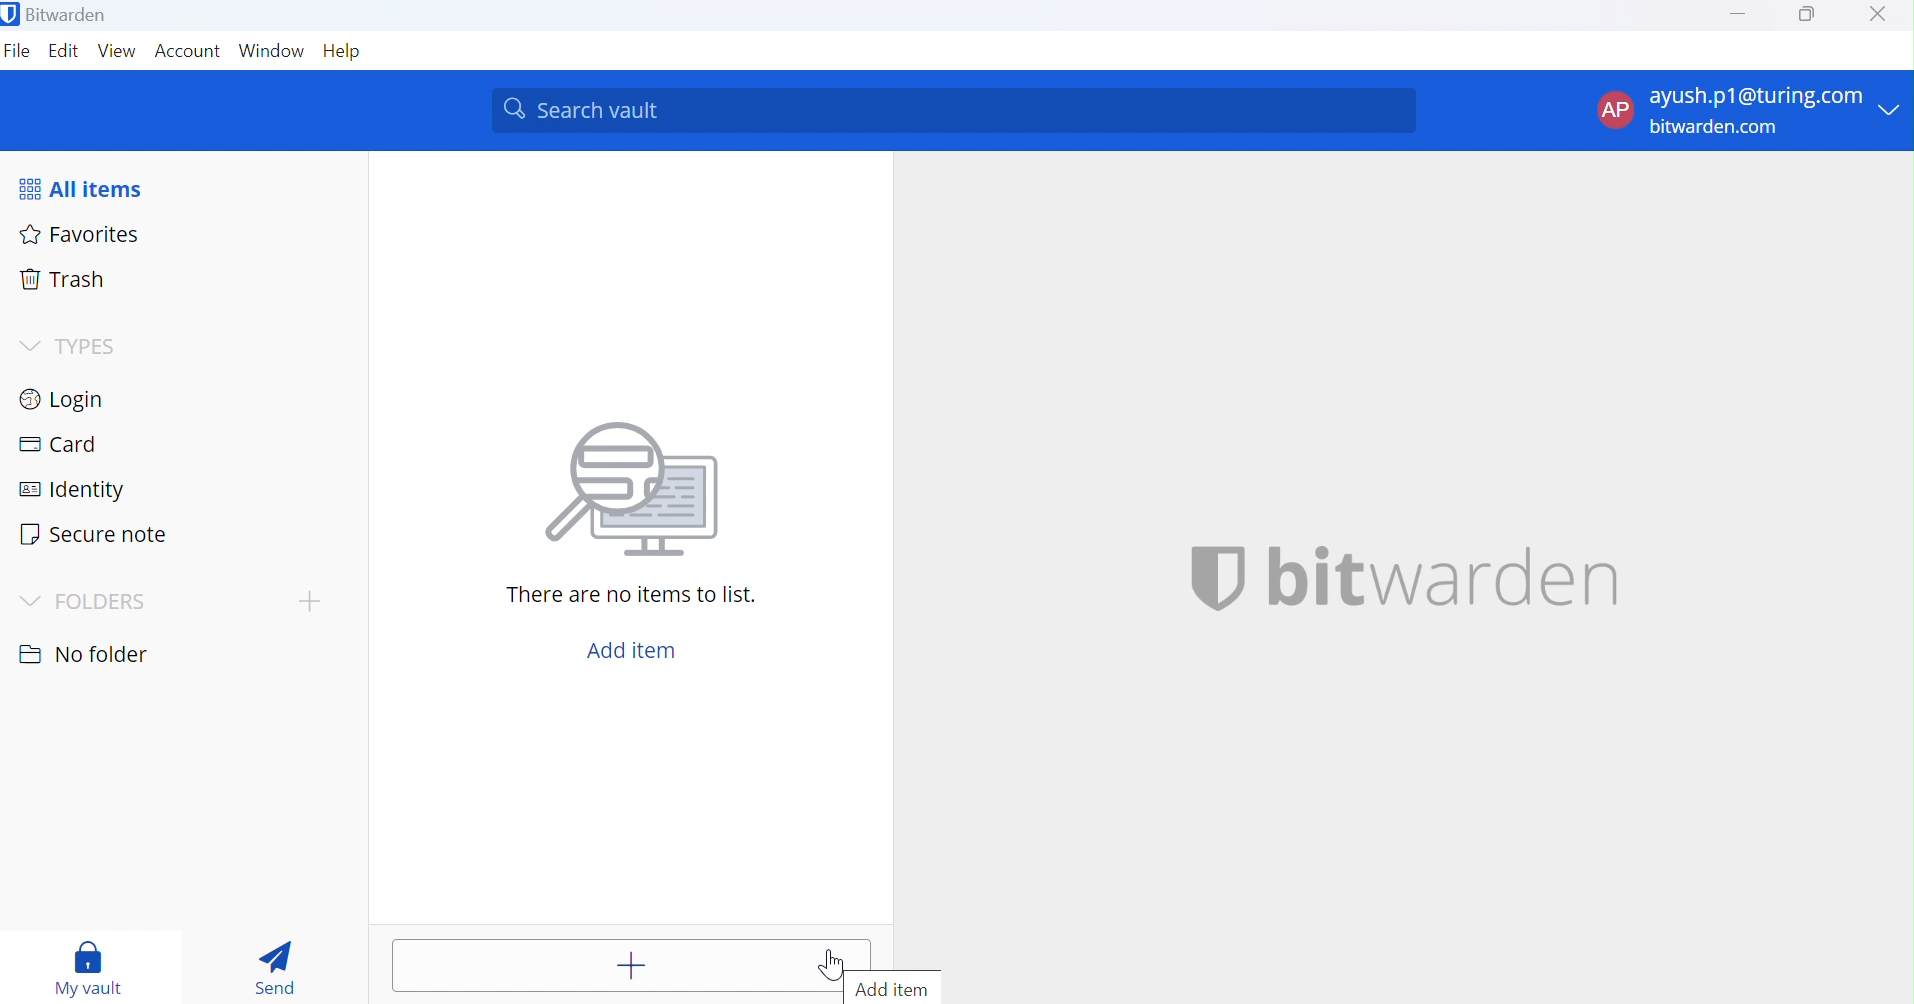  Describe the element at coordinates (98, 530) in the screenshot. I see `Secure note` at that location.